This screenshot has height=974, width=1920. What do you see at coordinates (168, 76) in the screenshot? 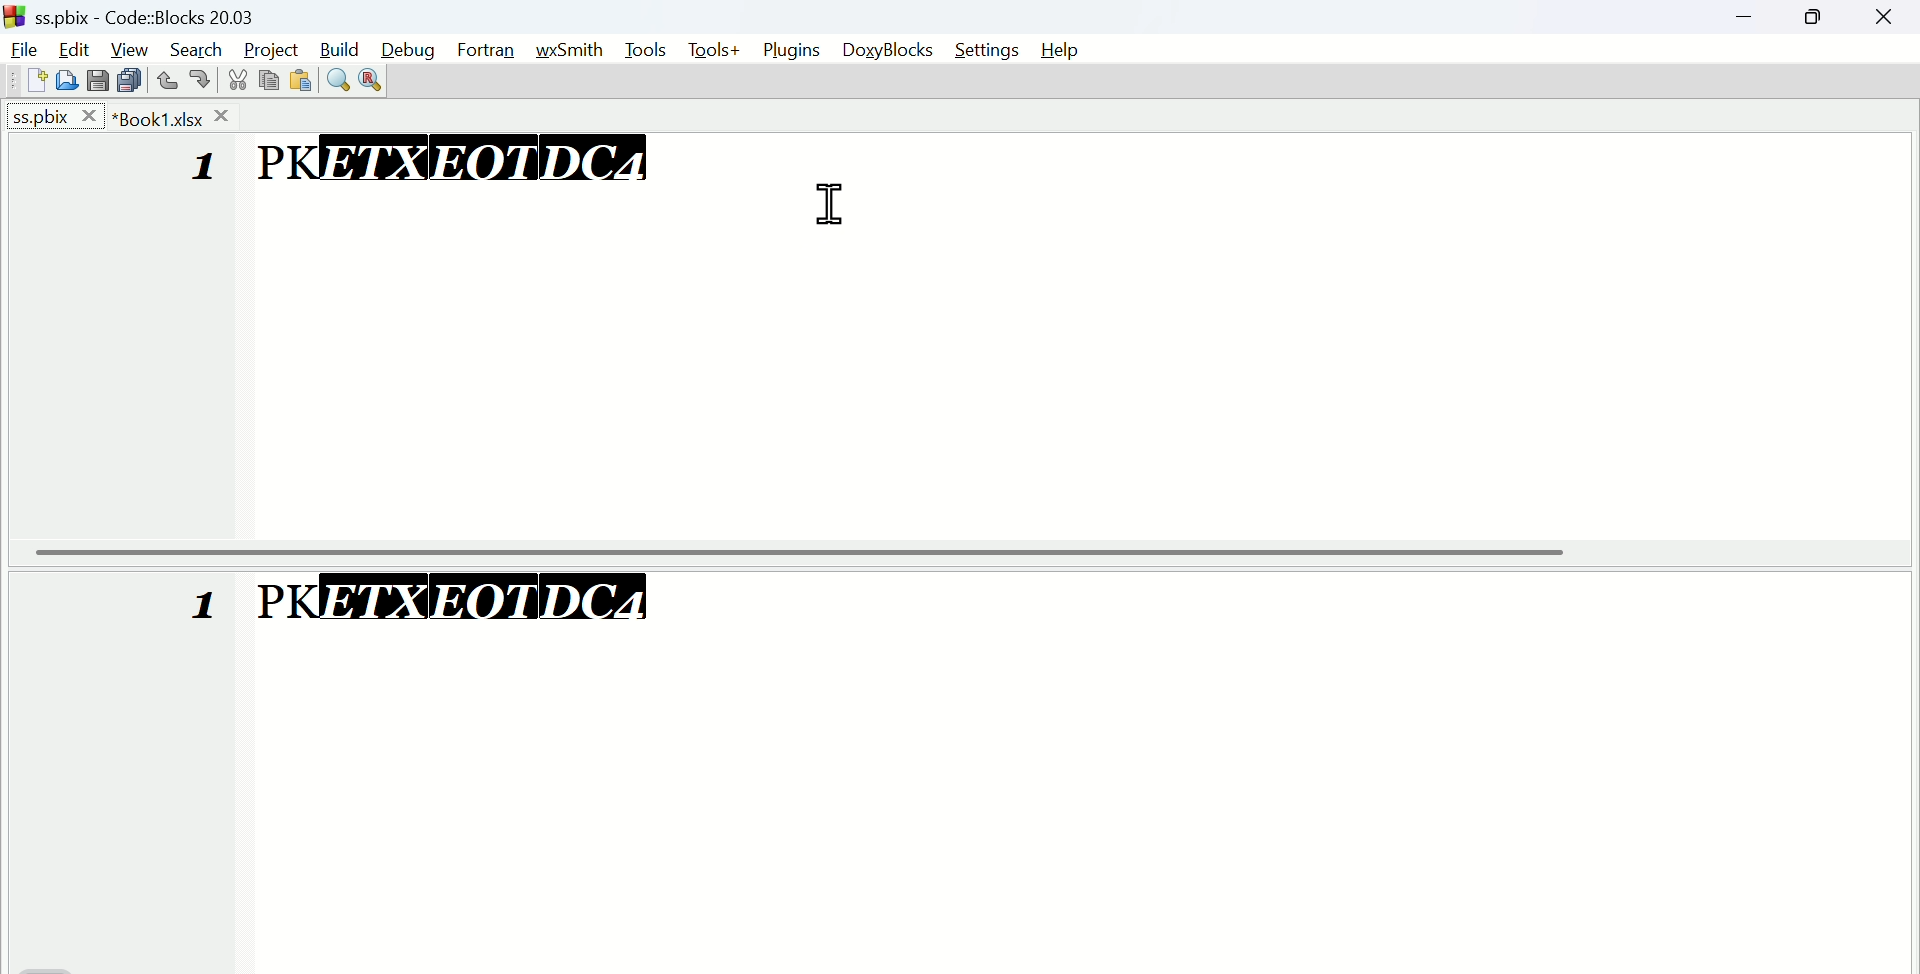
I see `Undo` at bounding box center [168, 76].